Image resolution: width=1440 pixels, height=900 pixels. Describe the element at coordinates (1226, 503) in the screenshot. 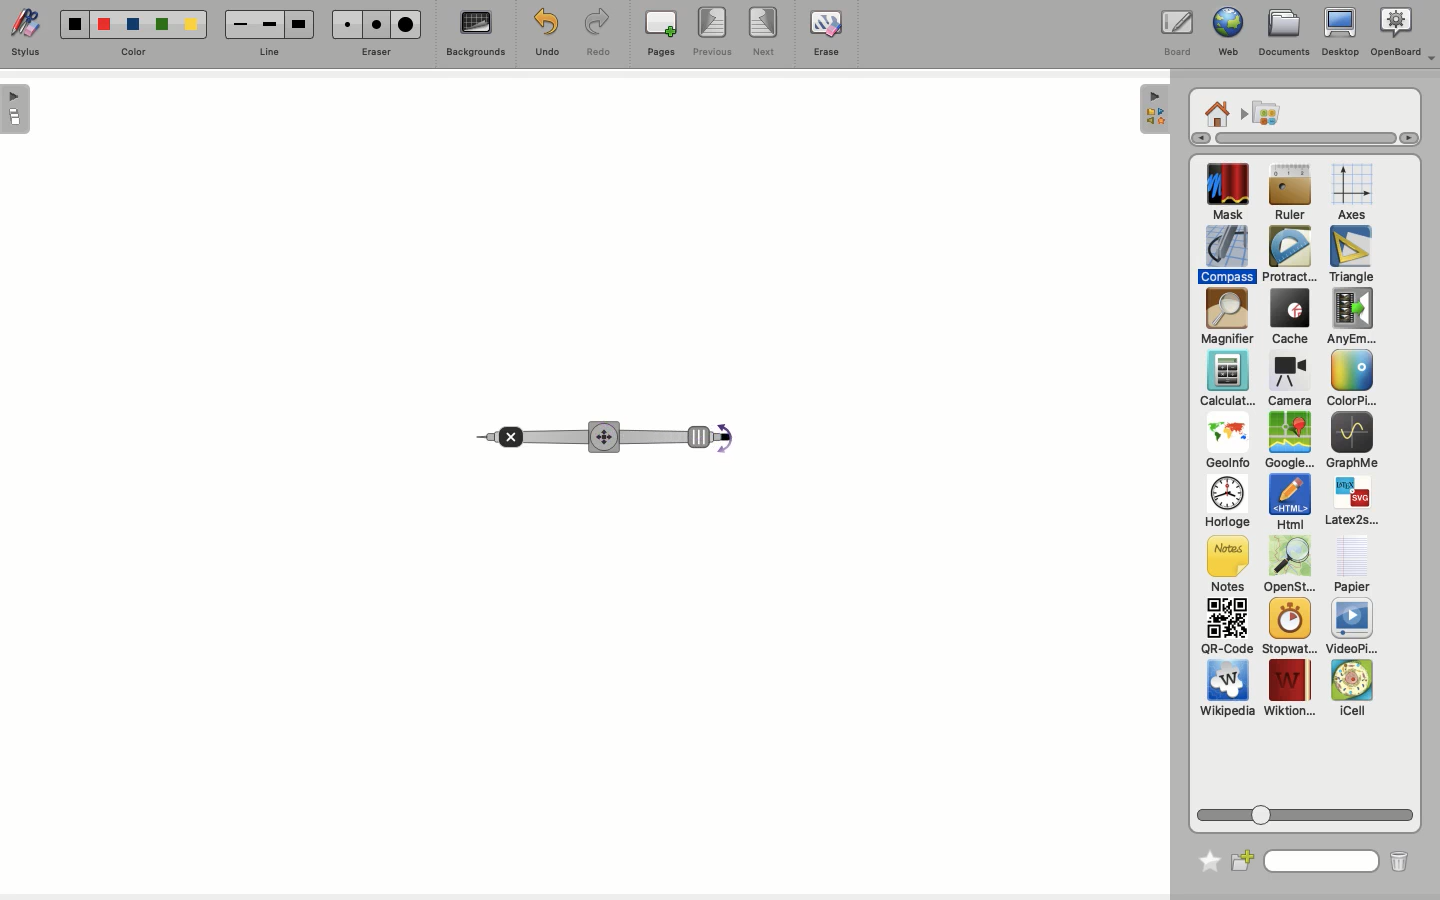

I see `Horloge` at that location.